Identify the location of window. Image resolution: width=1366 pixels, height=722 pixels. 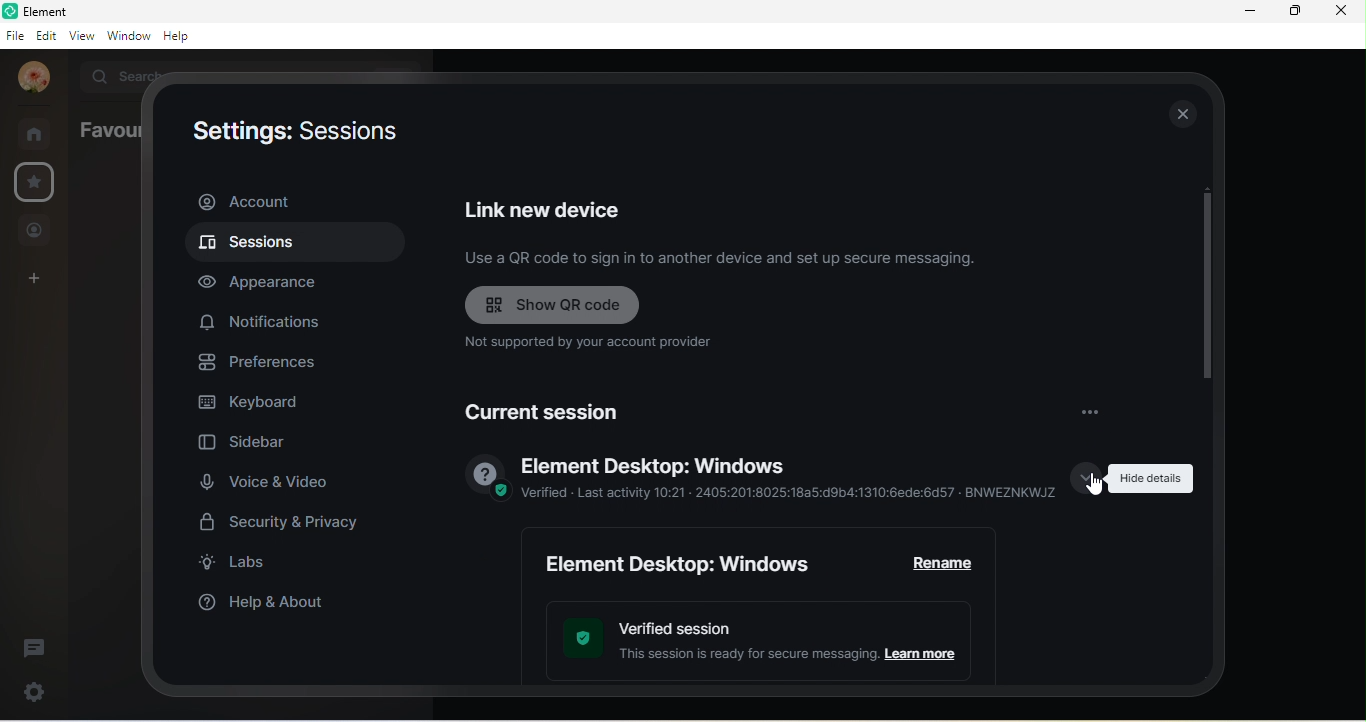
(128, 35).